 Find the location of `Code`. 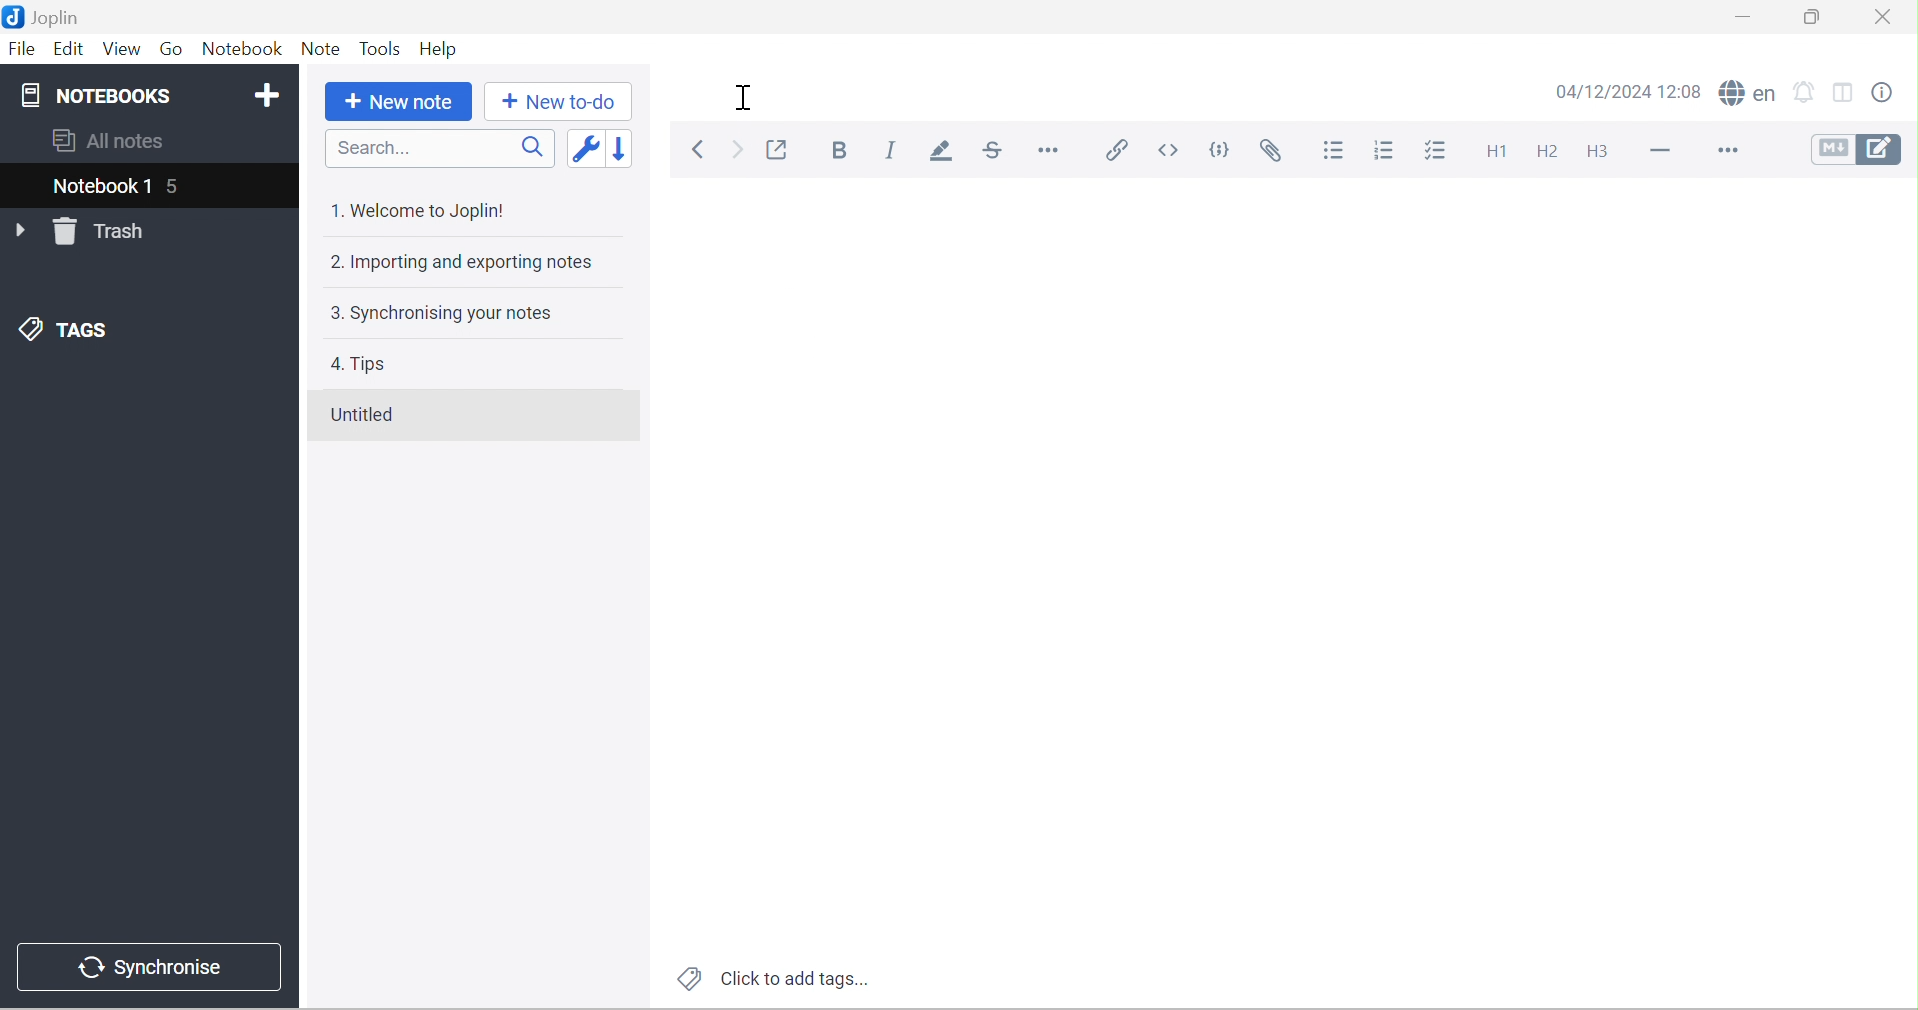

Code is located at coordinates (1220, 146).